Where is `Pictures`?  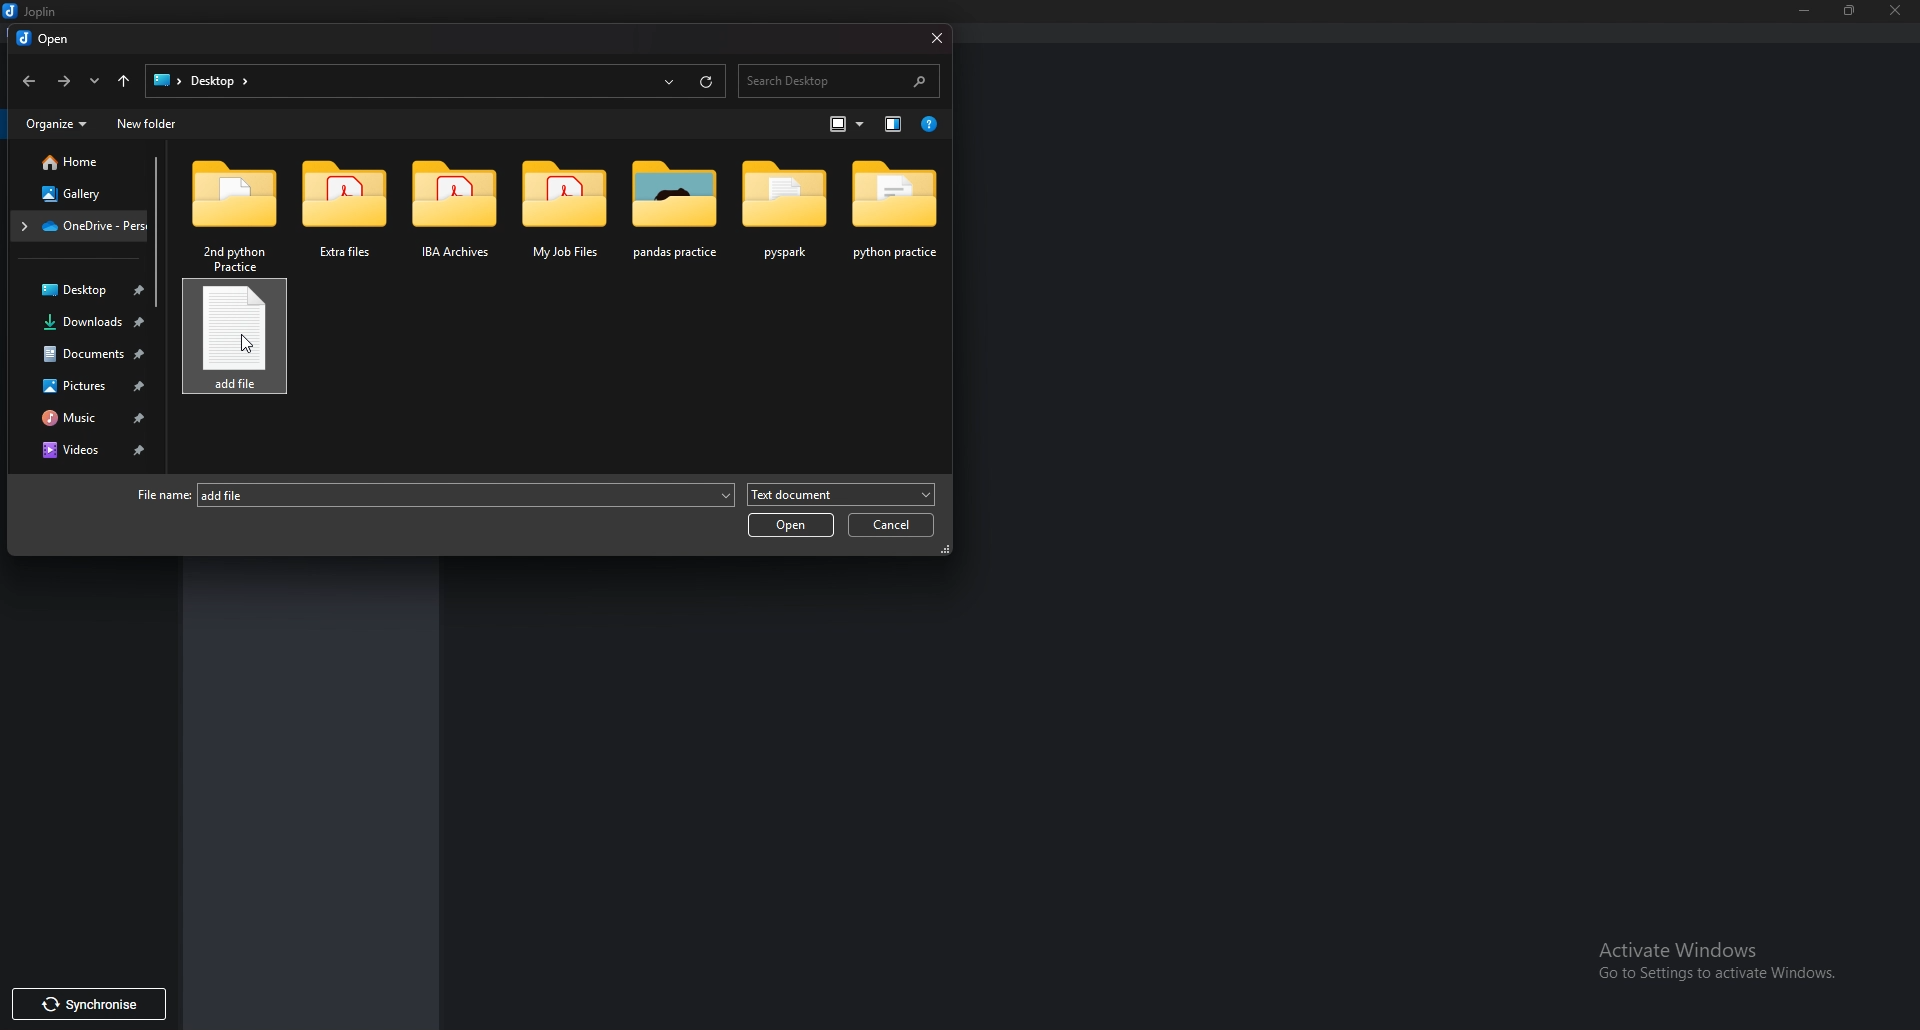 Pictures is located at coordinates (92, 386).